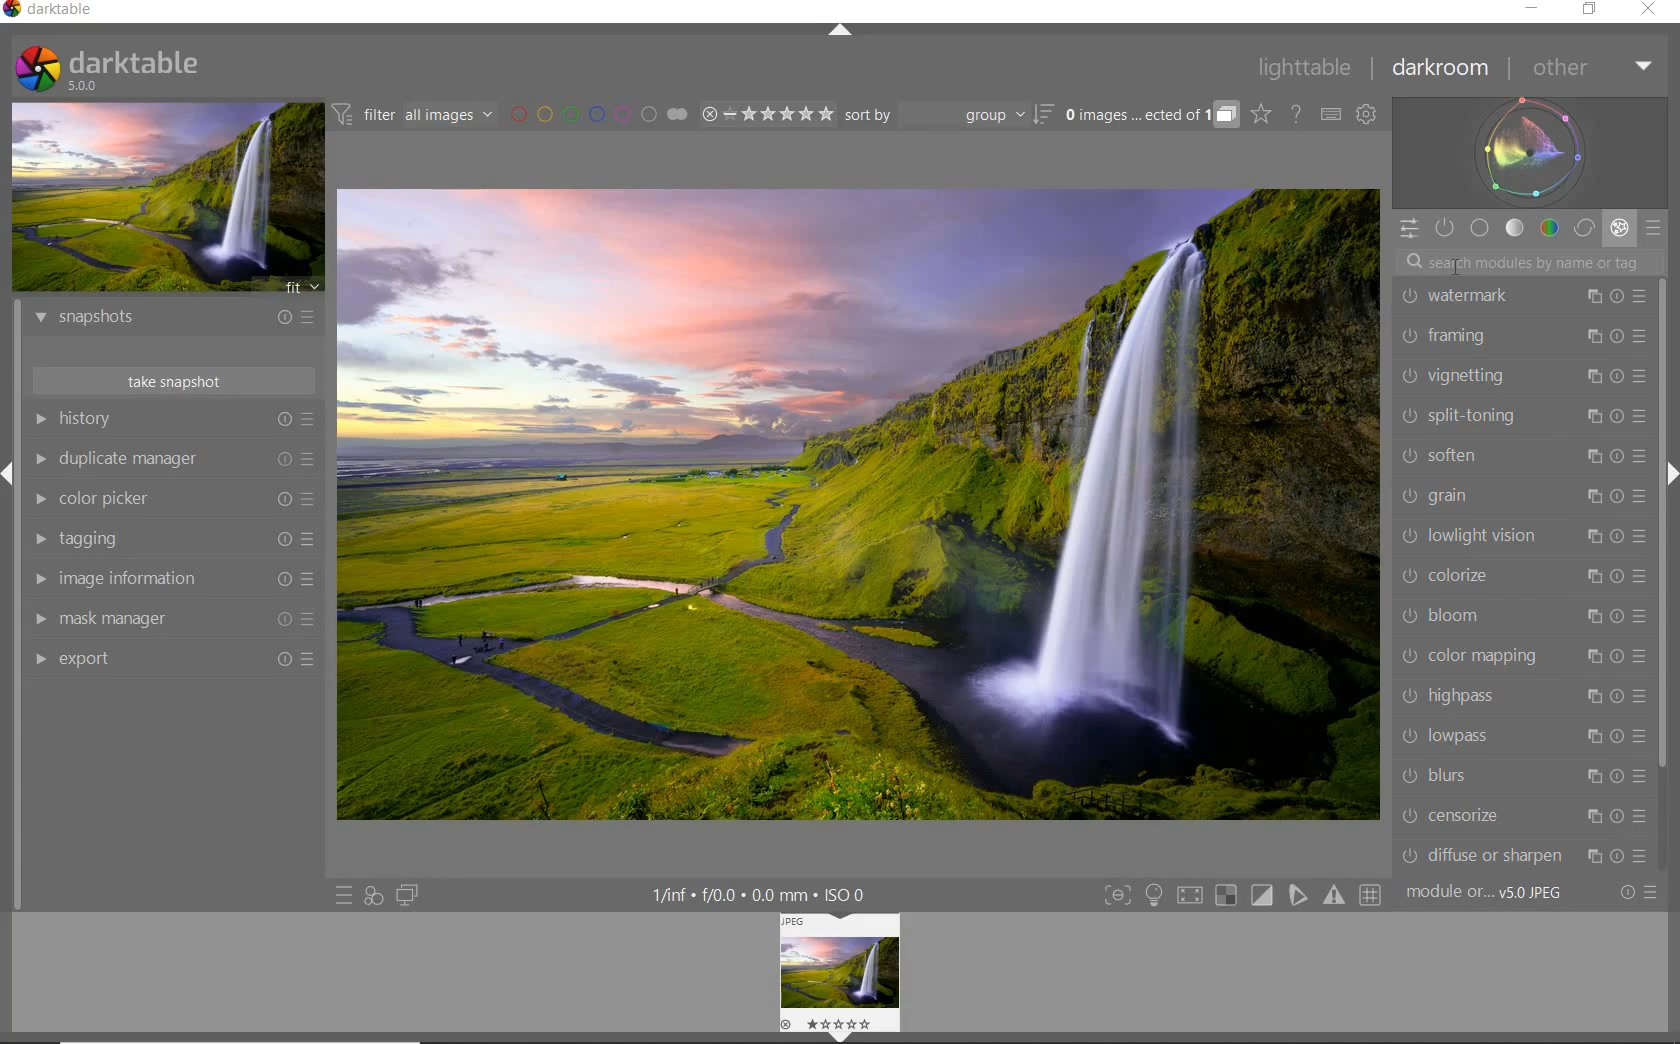 This screenshot has height=1044, width=1680. Describe the element at coordinates (1548, 228) in the screenshot. I see `color` at that location.